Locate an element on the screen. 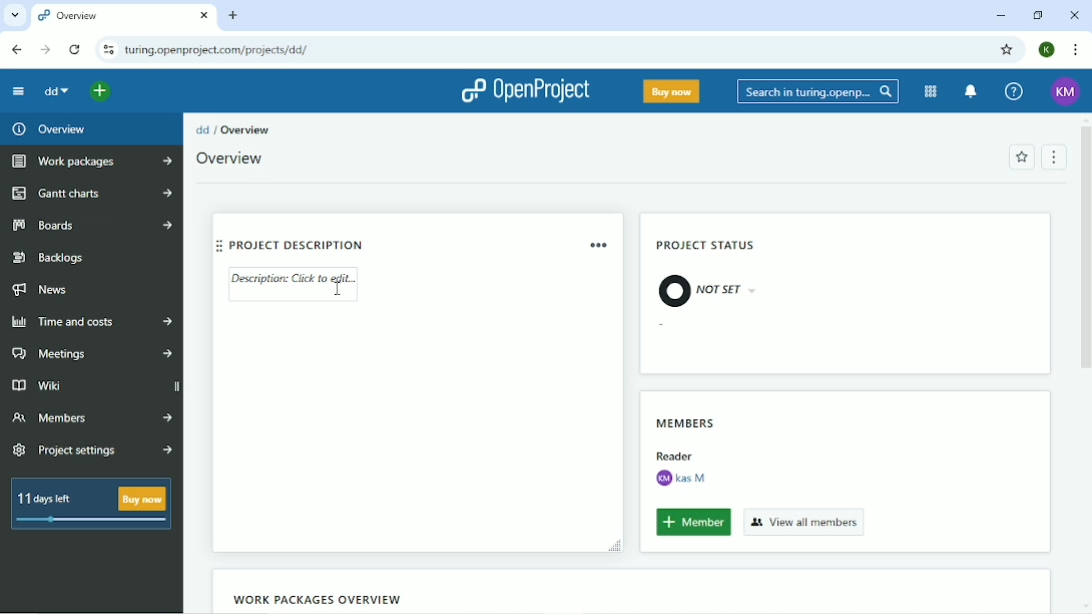 This screenshot has height=614, width=1092. Reload this page is located at coordinates (76, 49).